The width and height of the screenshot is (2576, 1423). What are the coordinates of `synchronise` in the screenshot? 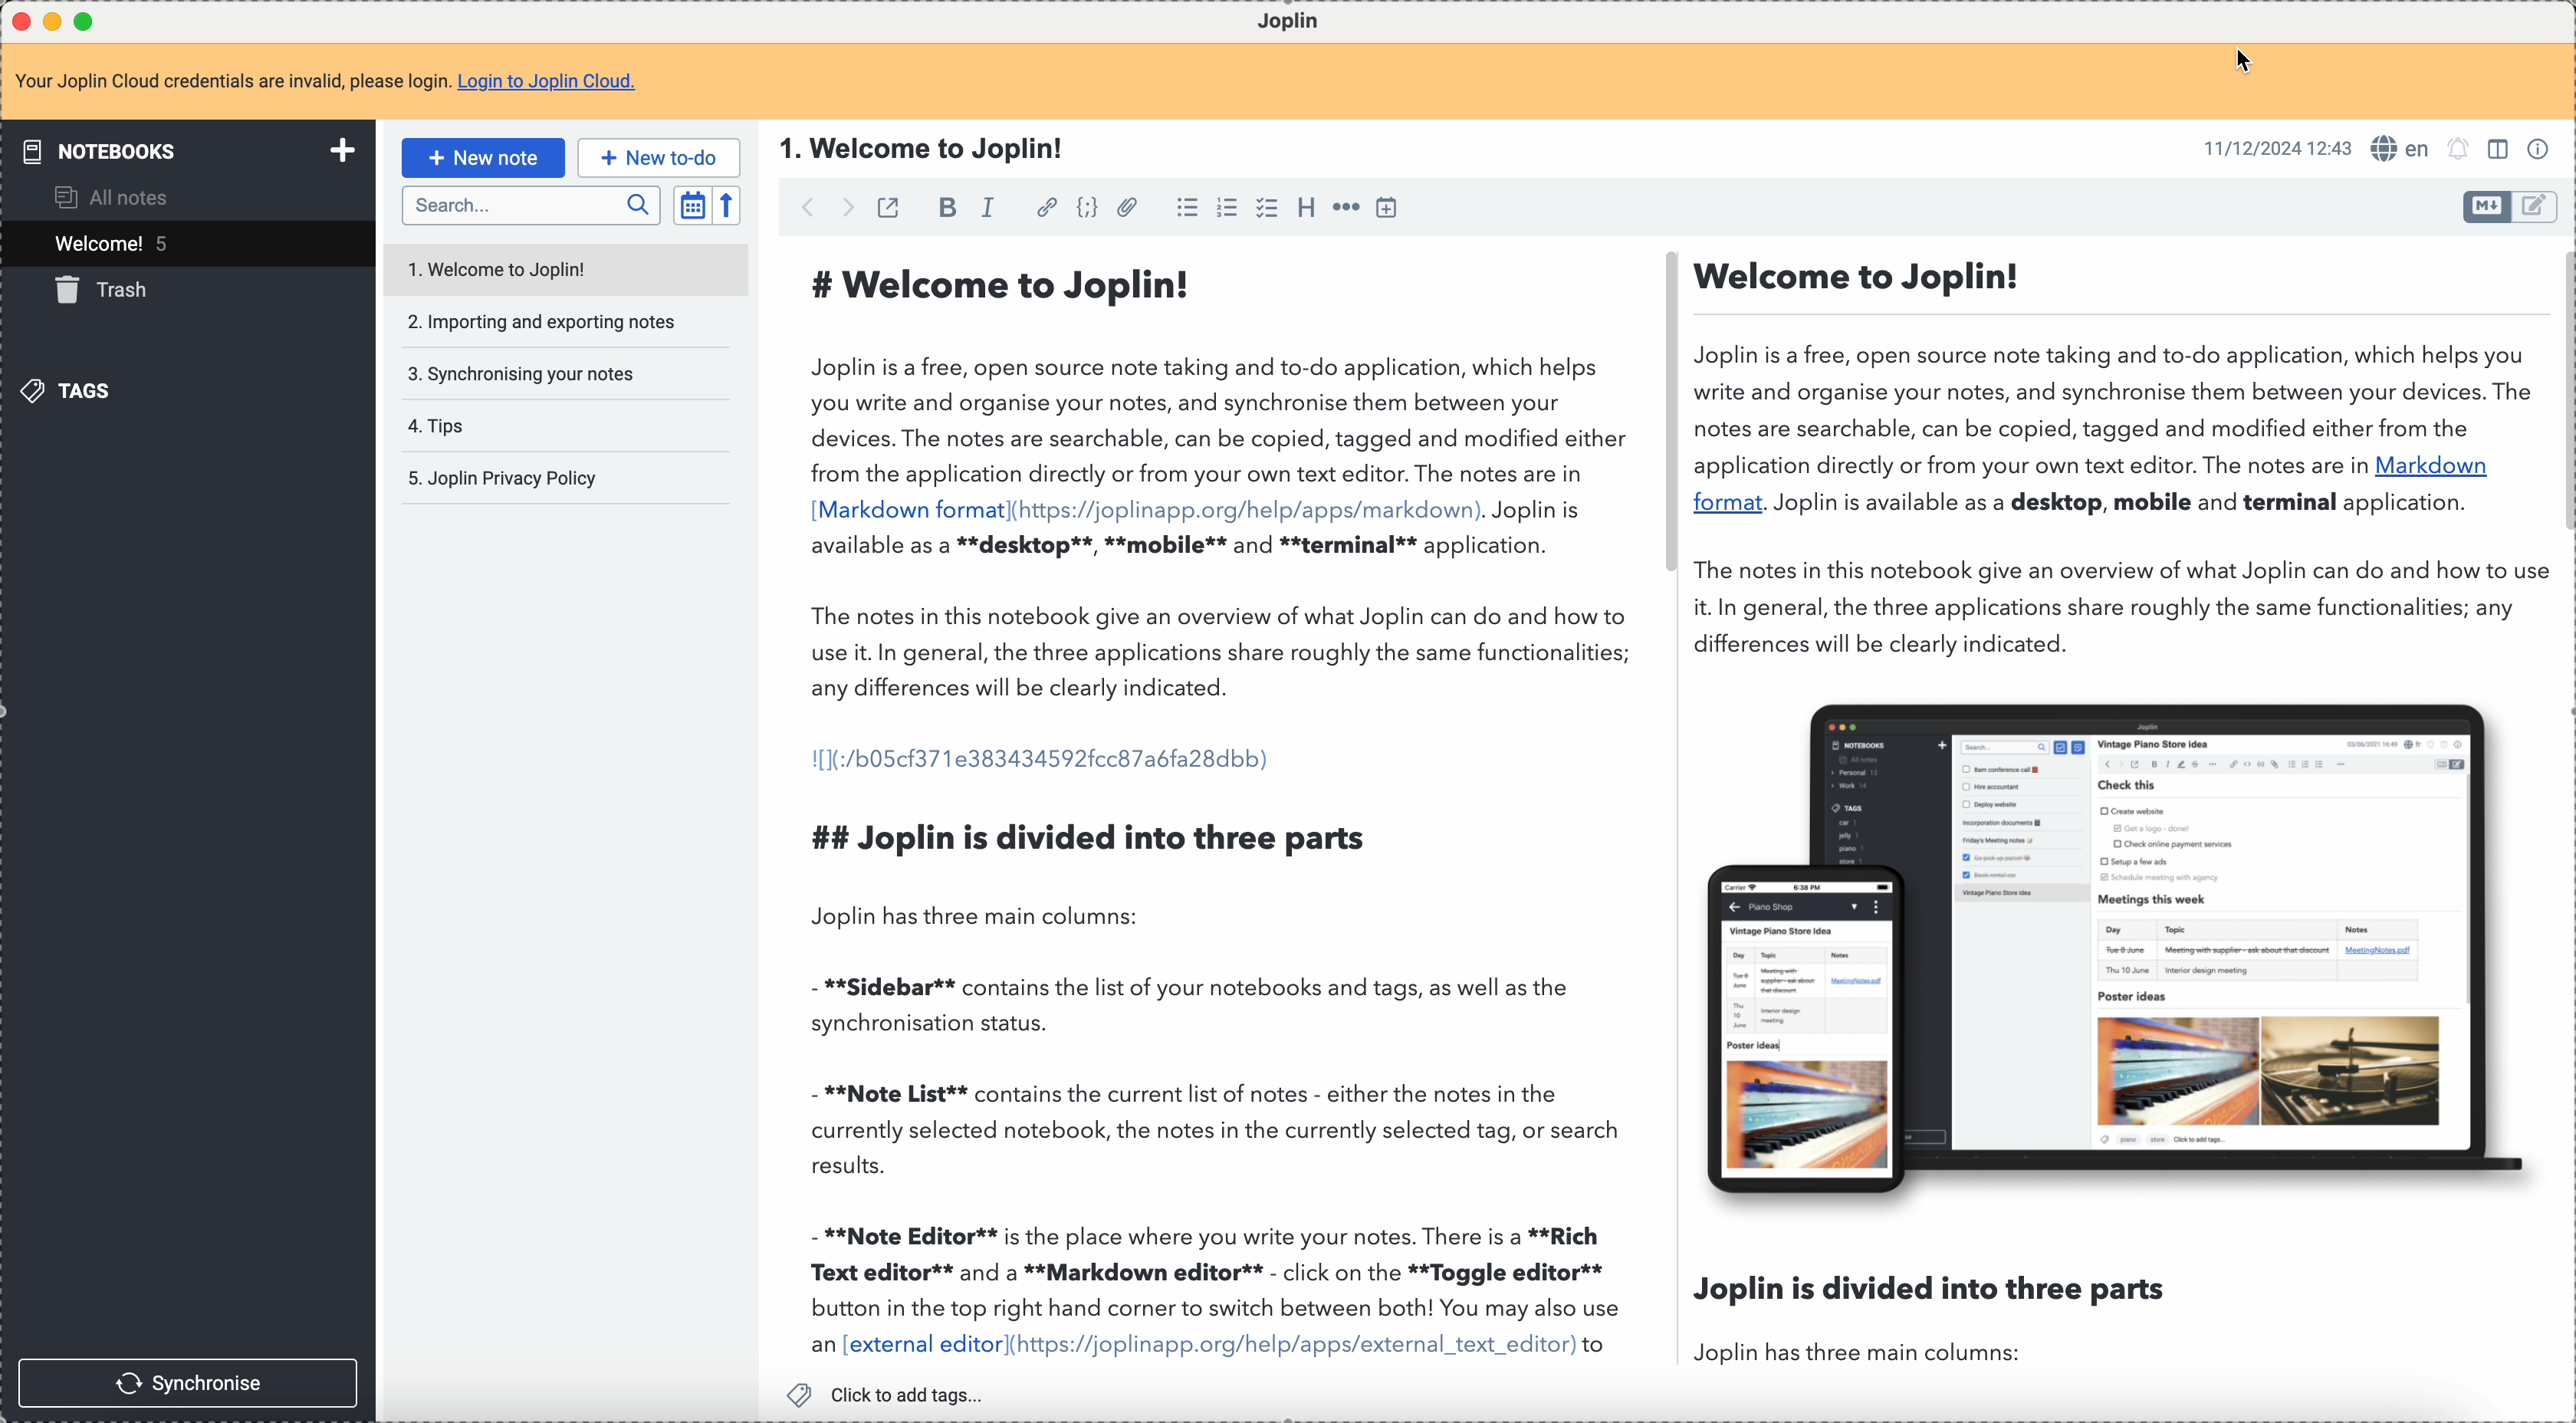 It's located at (190, 1382).